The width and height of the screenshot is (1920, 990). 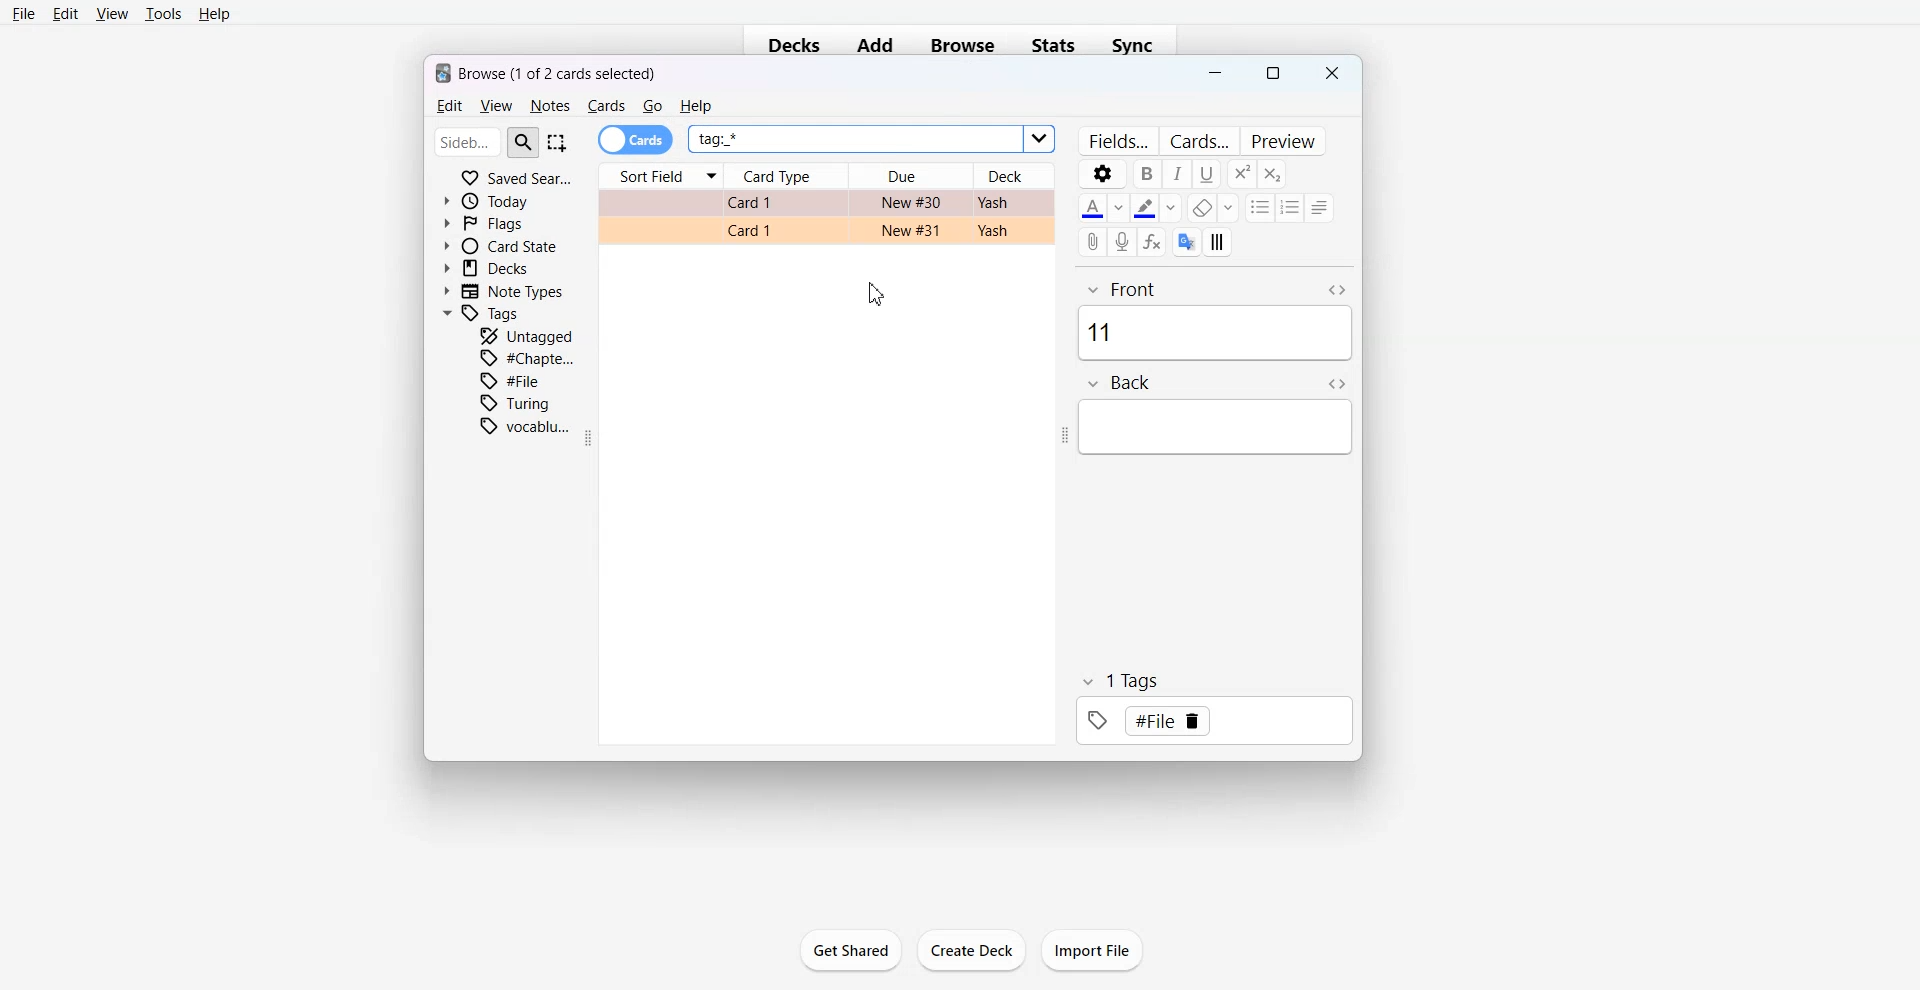 What do you see at coordinates (215, 15) in the screenshot?
I see `Help` at bounding box center [215, 15].